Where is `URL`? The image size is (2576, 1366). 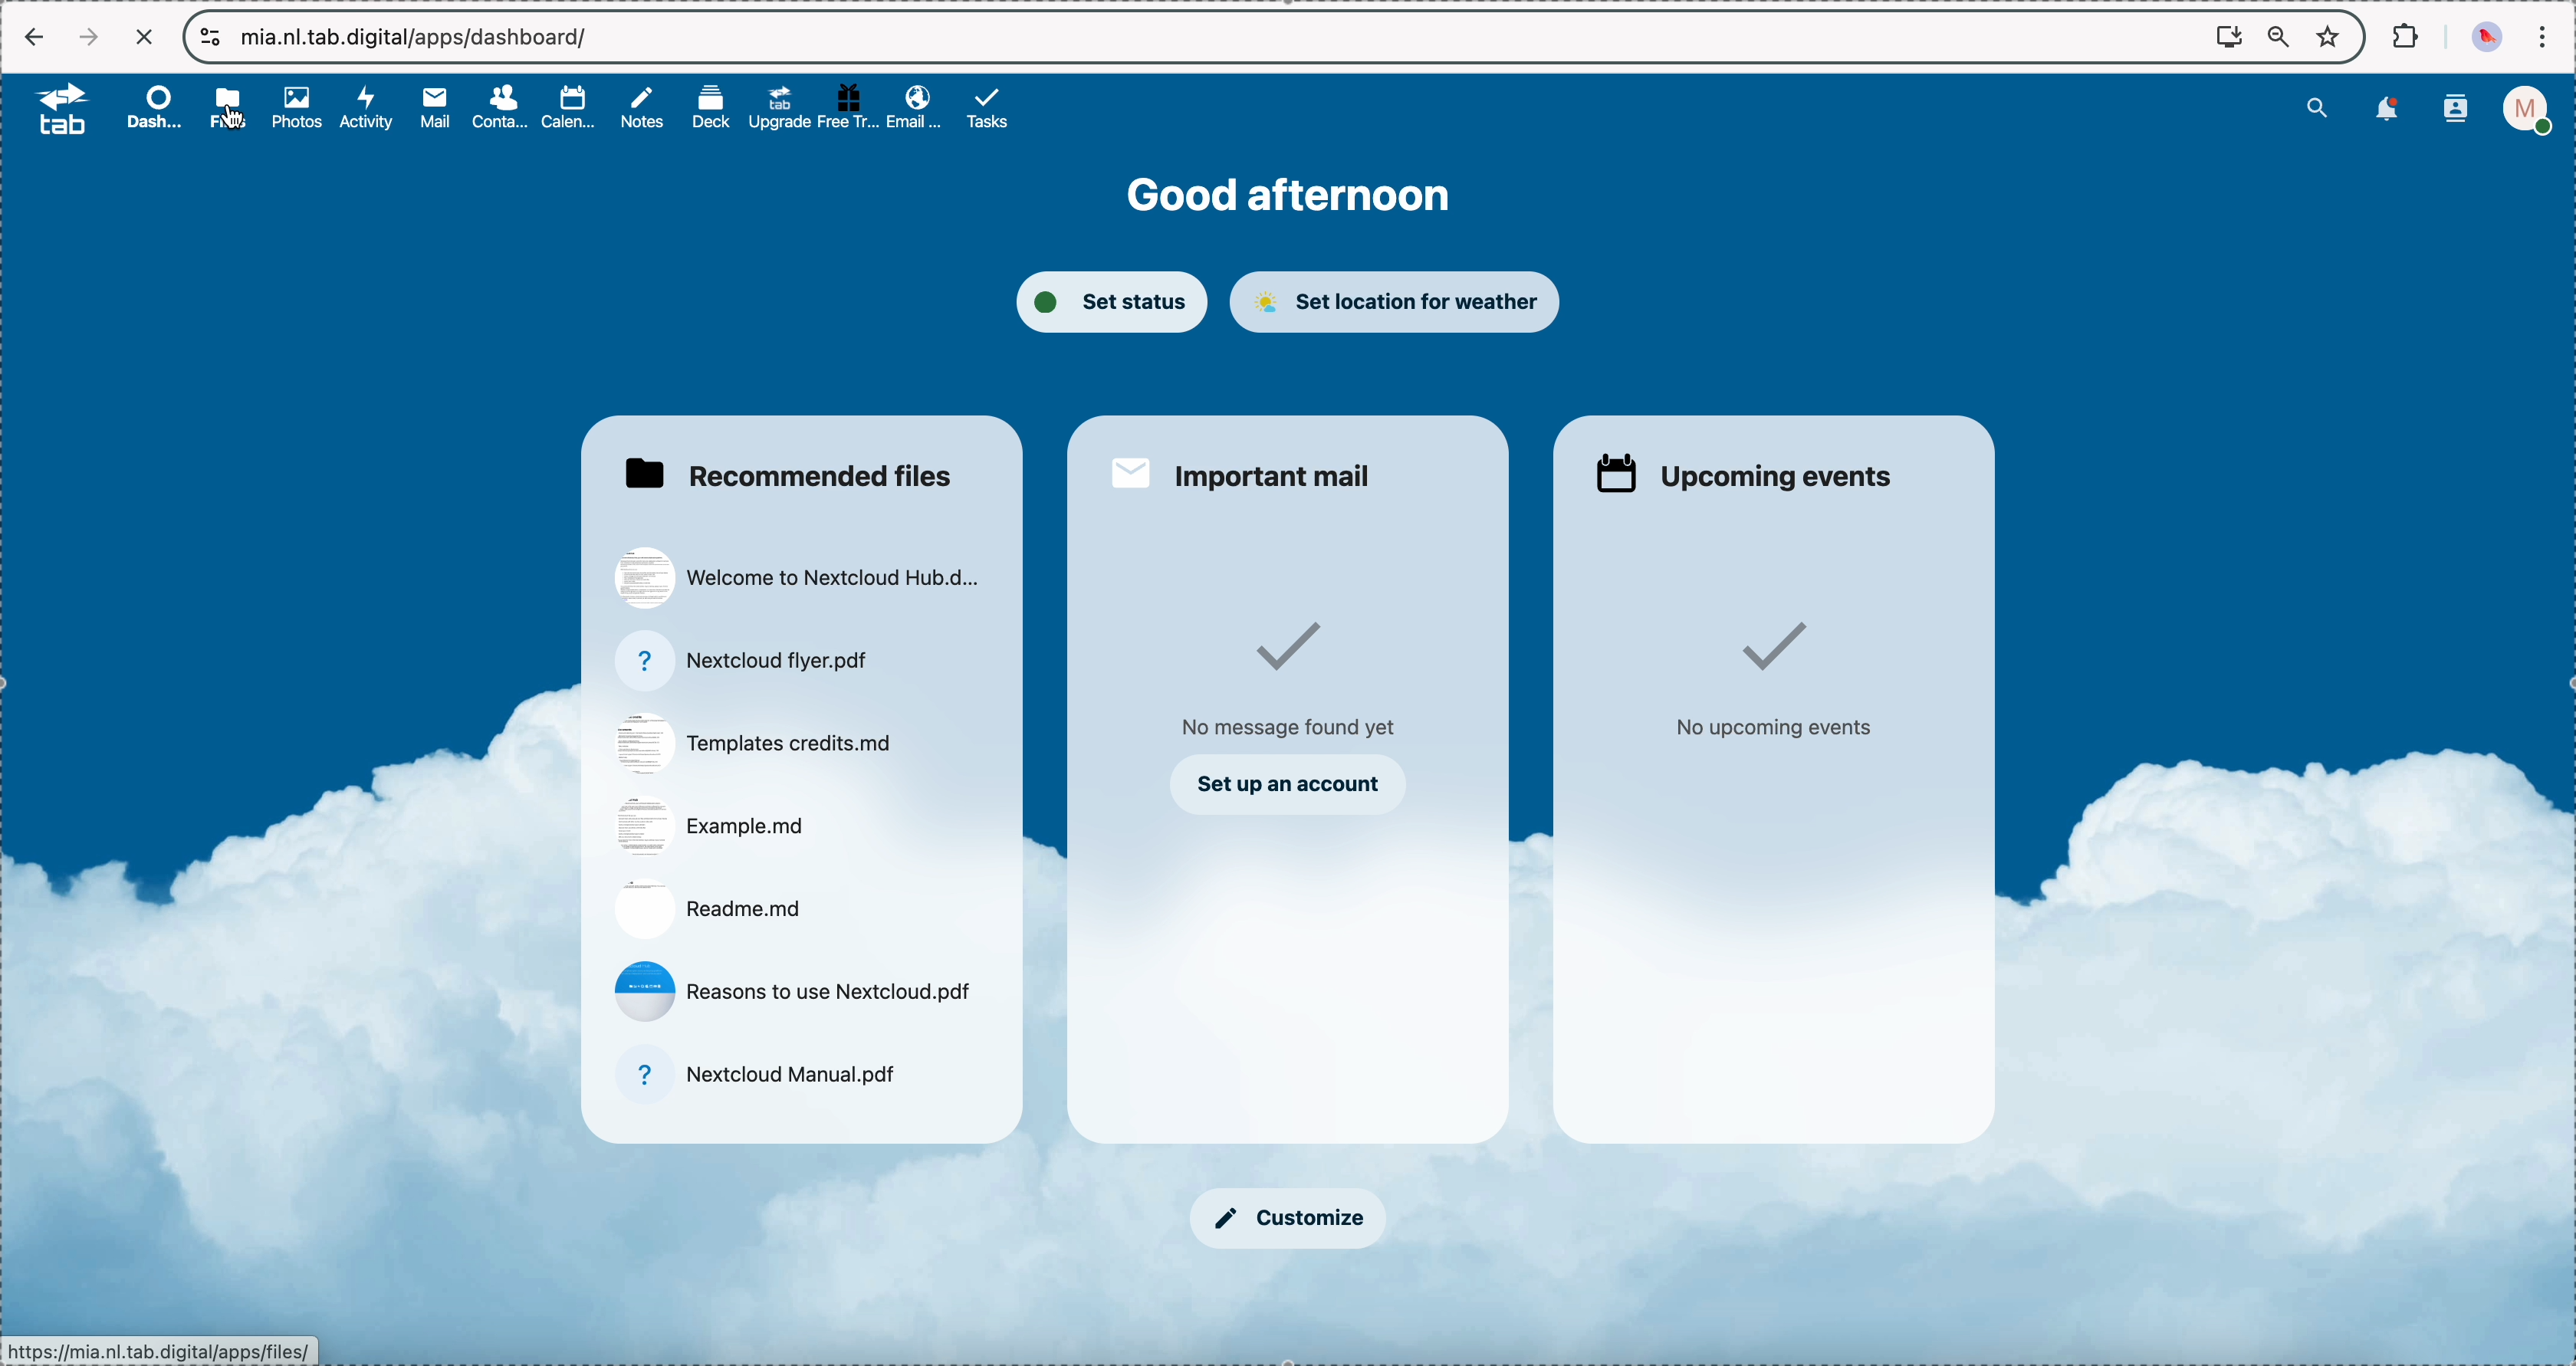 URL is located at coordinates (163, 1350).